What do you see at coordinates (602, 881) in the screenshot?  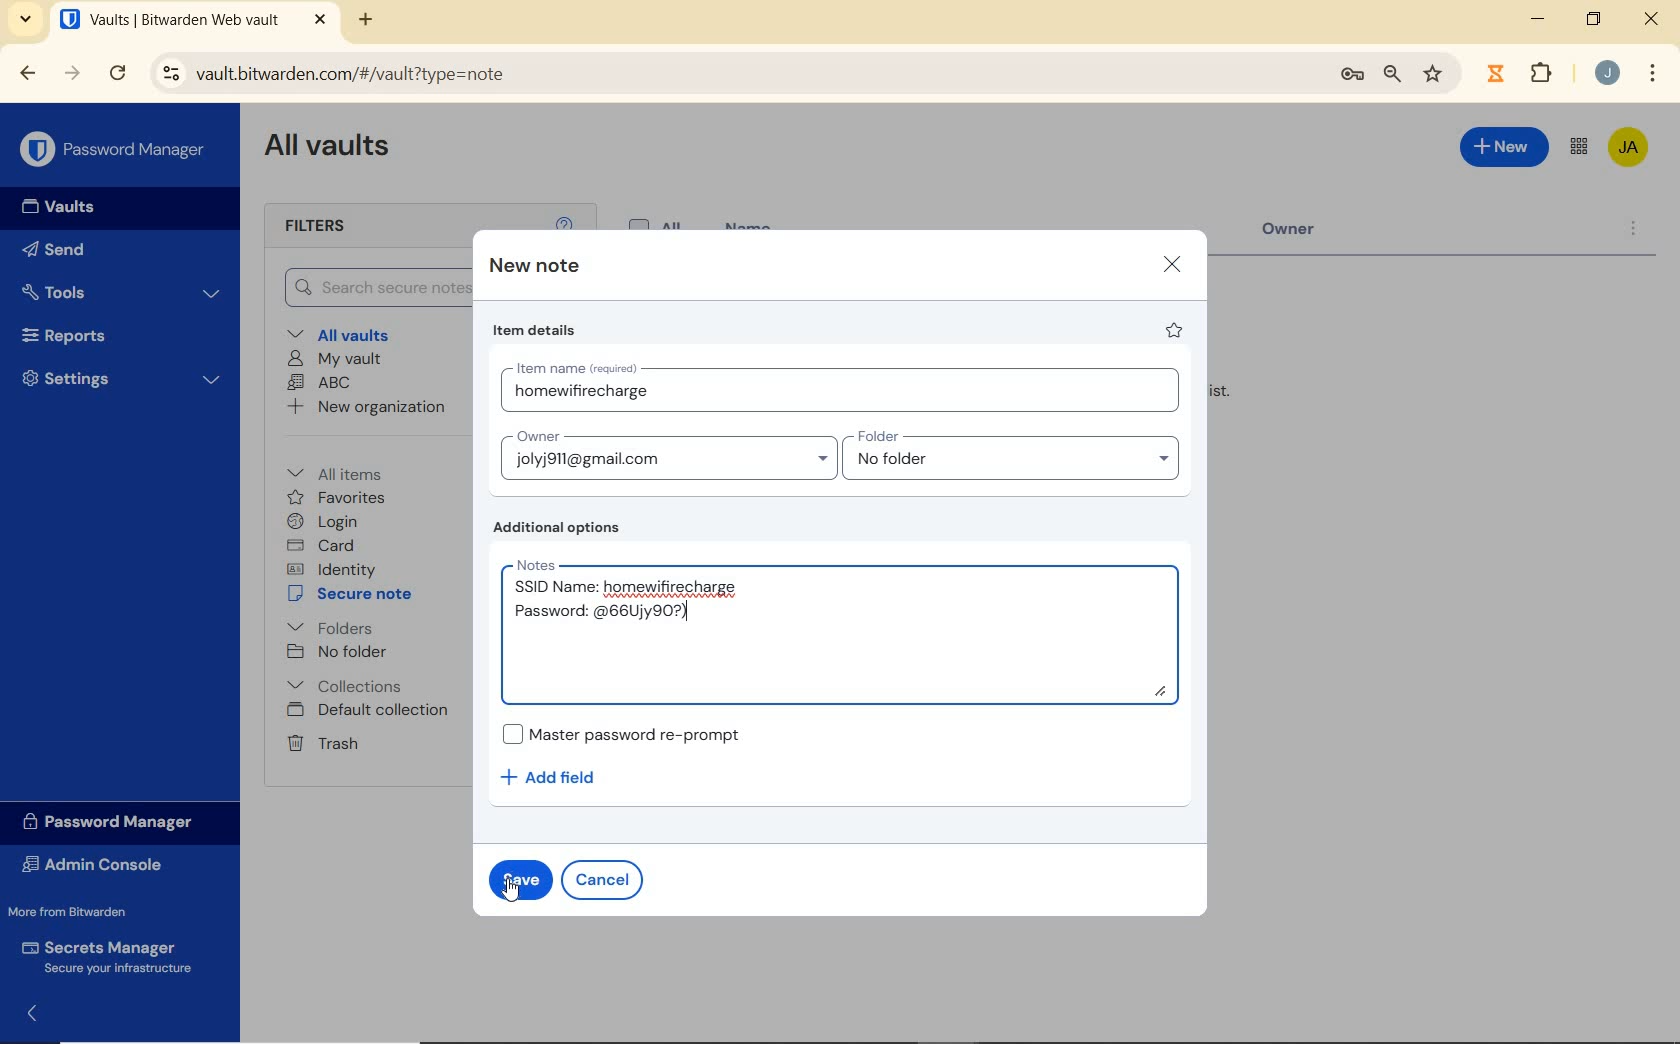 I see `cancel` at bounding box center [602, 881].